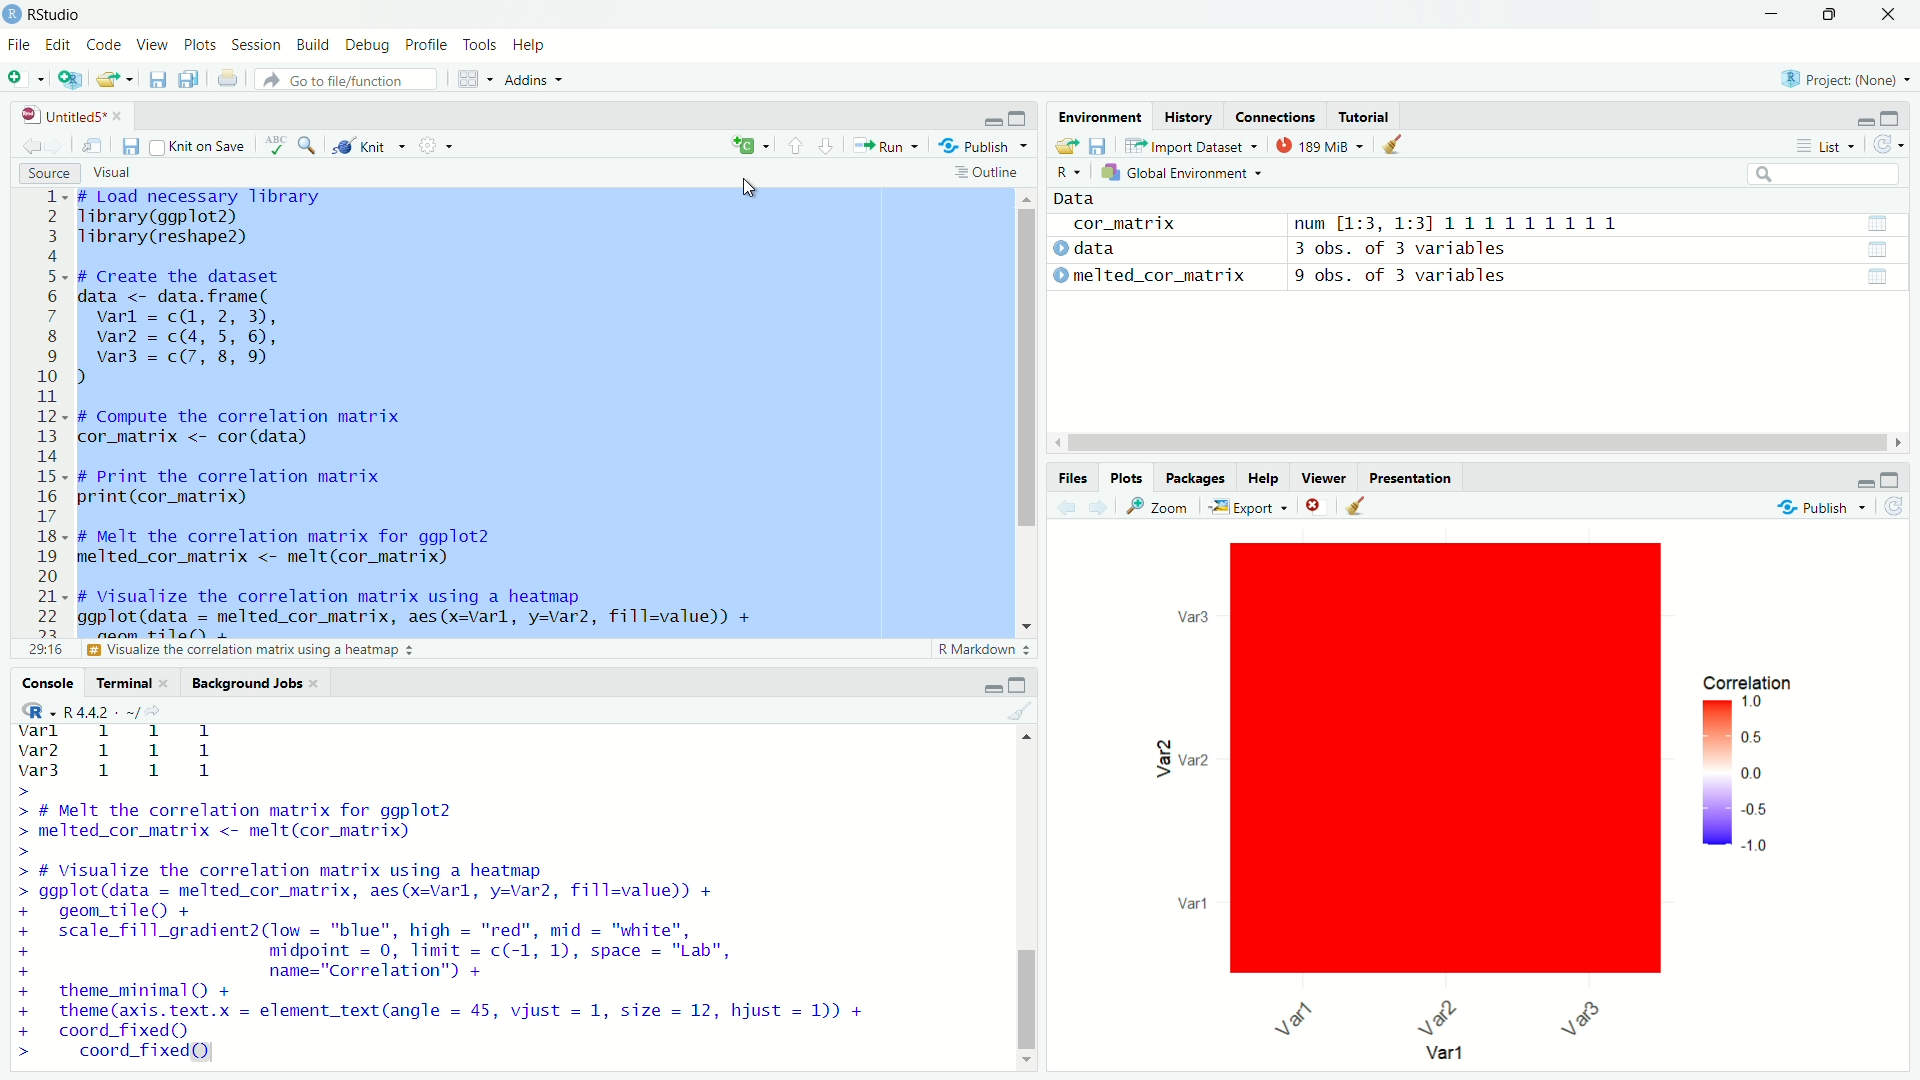  I want to click on close, so click(1890, 15).